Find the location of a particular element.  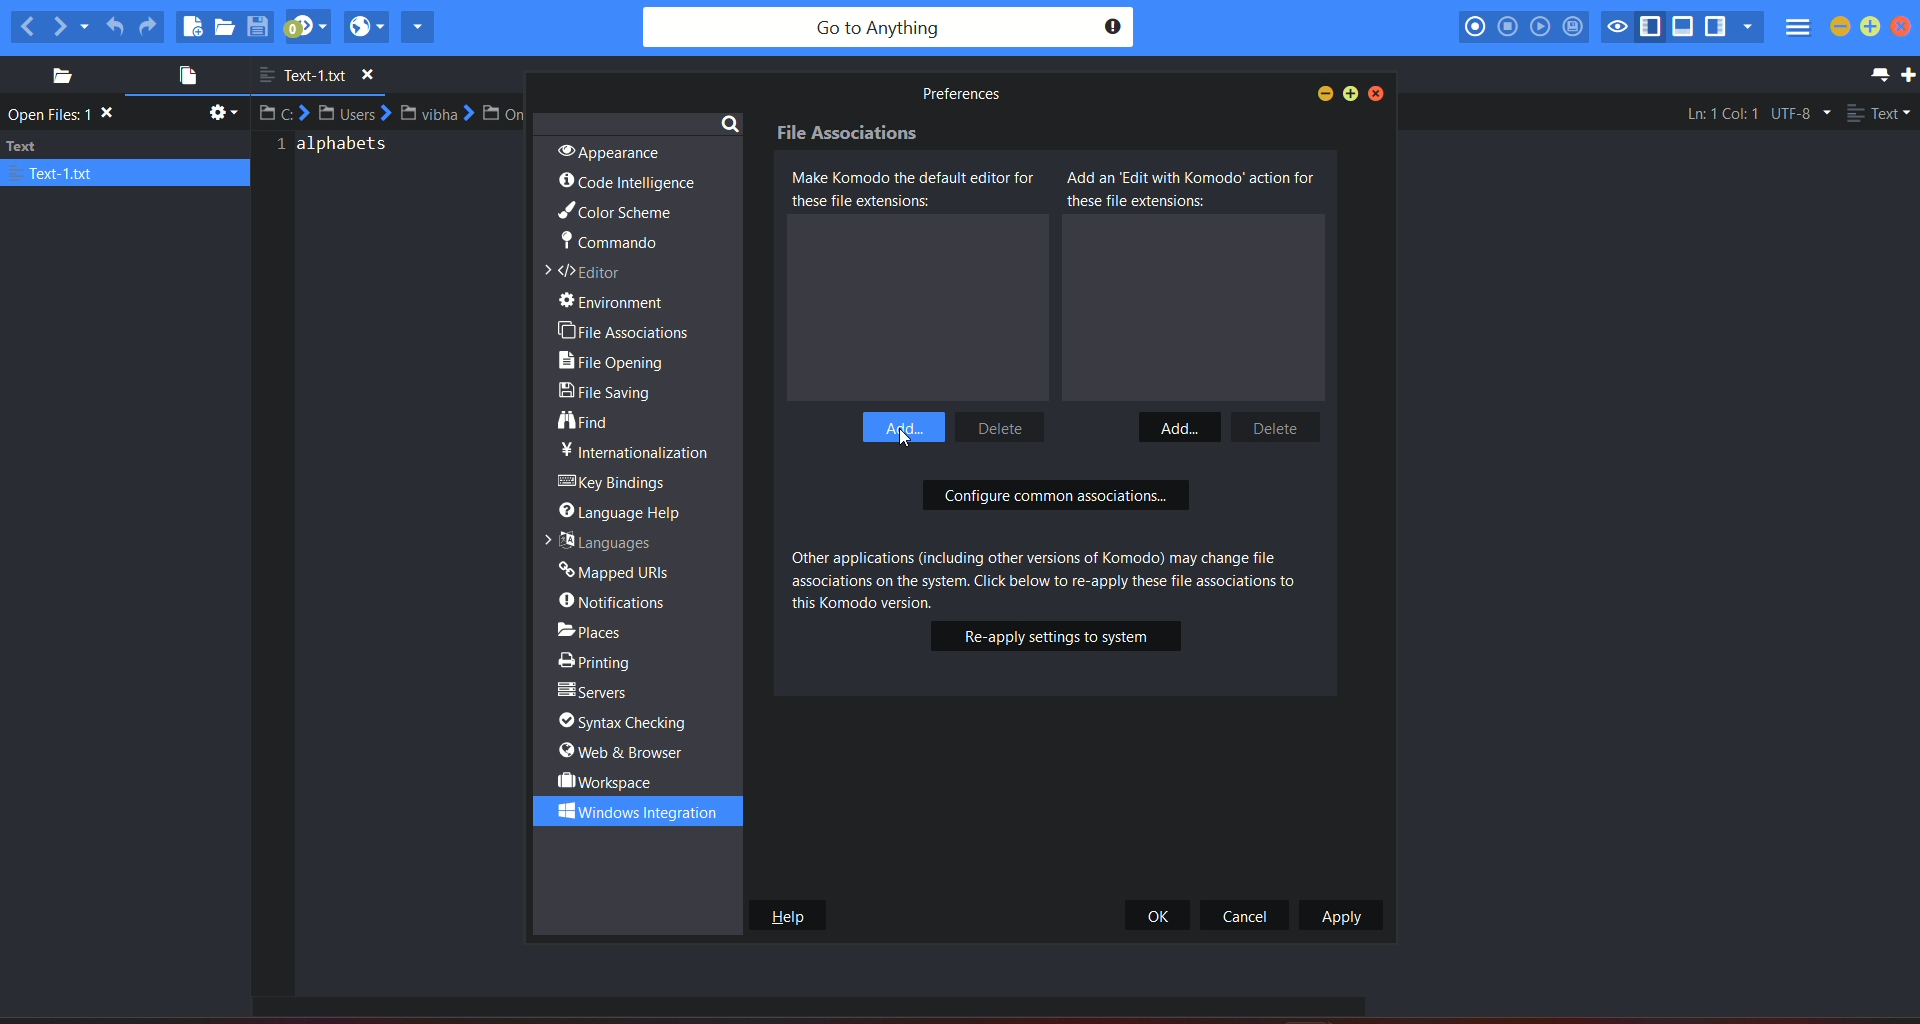

add is located at coordinates (905, 423).